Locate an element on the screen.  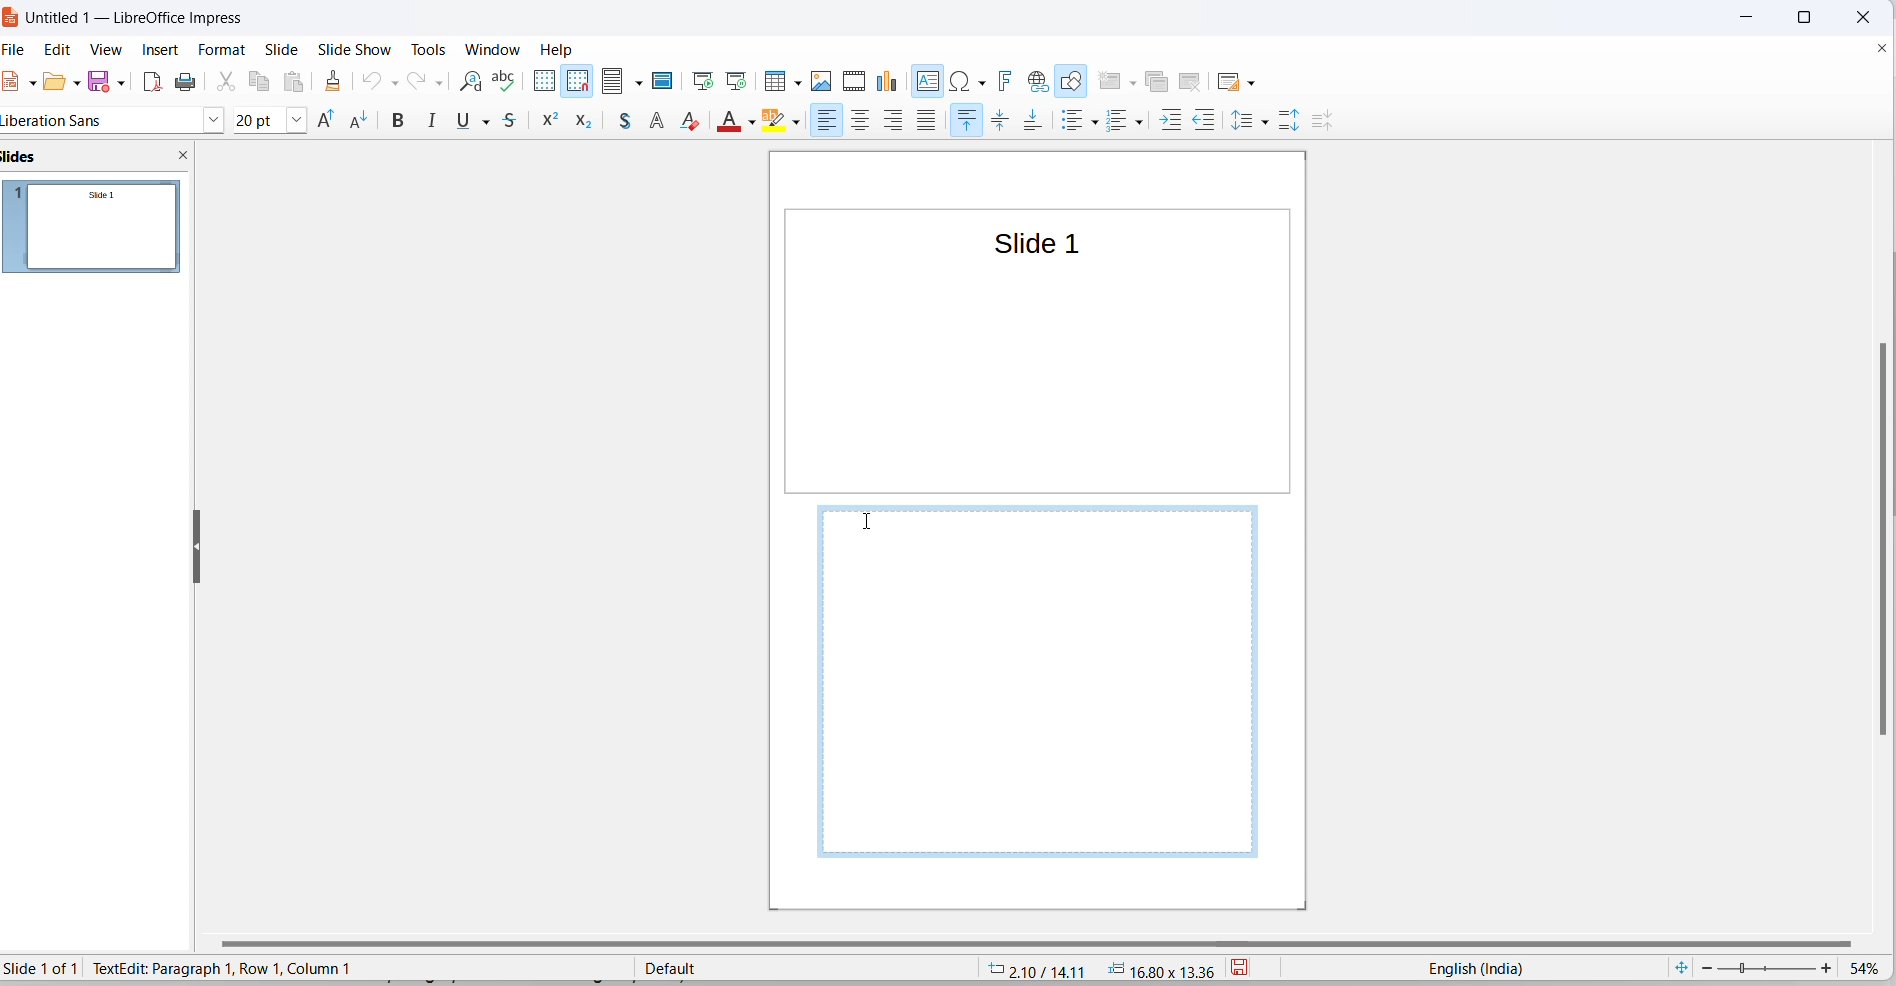
start from first slide is located at coordinates (703, 80).